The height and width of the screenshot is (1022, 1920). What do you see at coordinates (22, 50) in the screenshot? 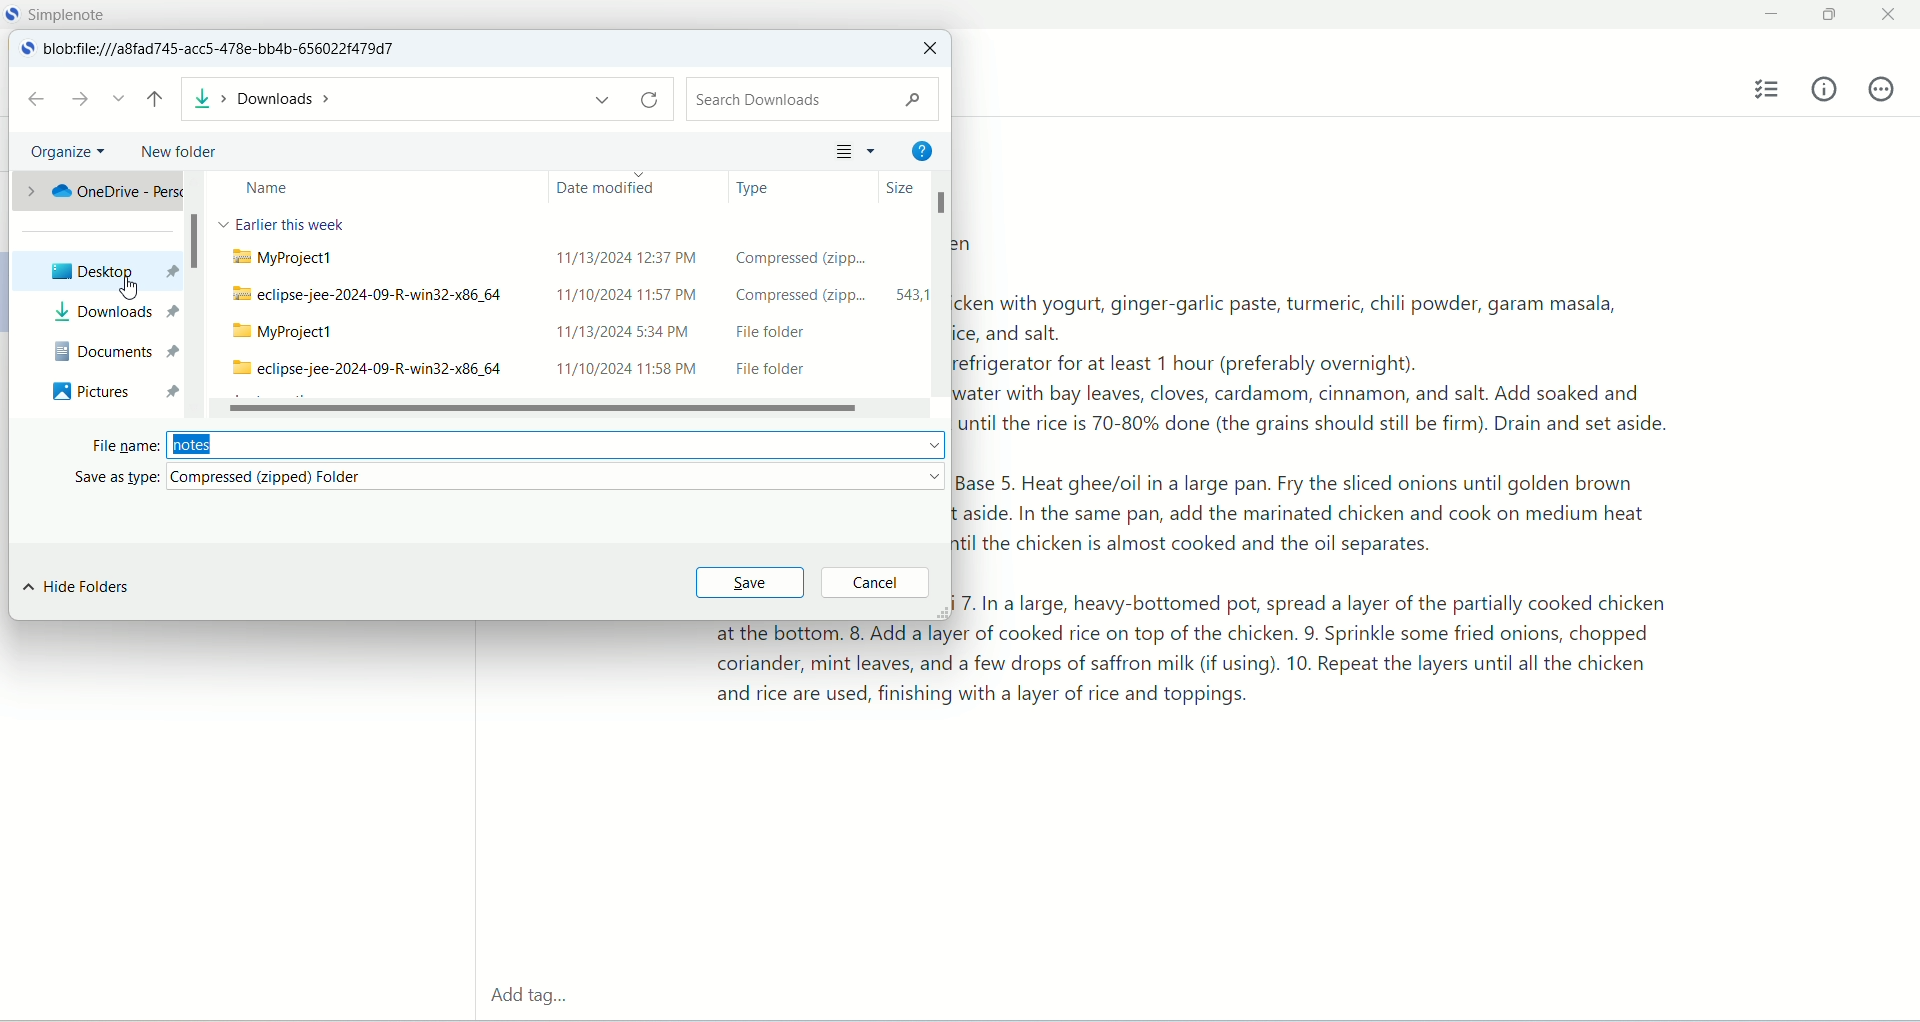
I see `logo` at bounding box center [22, 50].